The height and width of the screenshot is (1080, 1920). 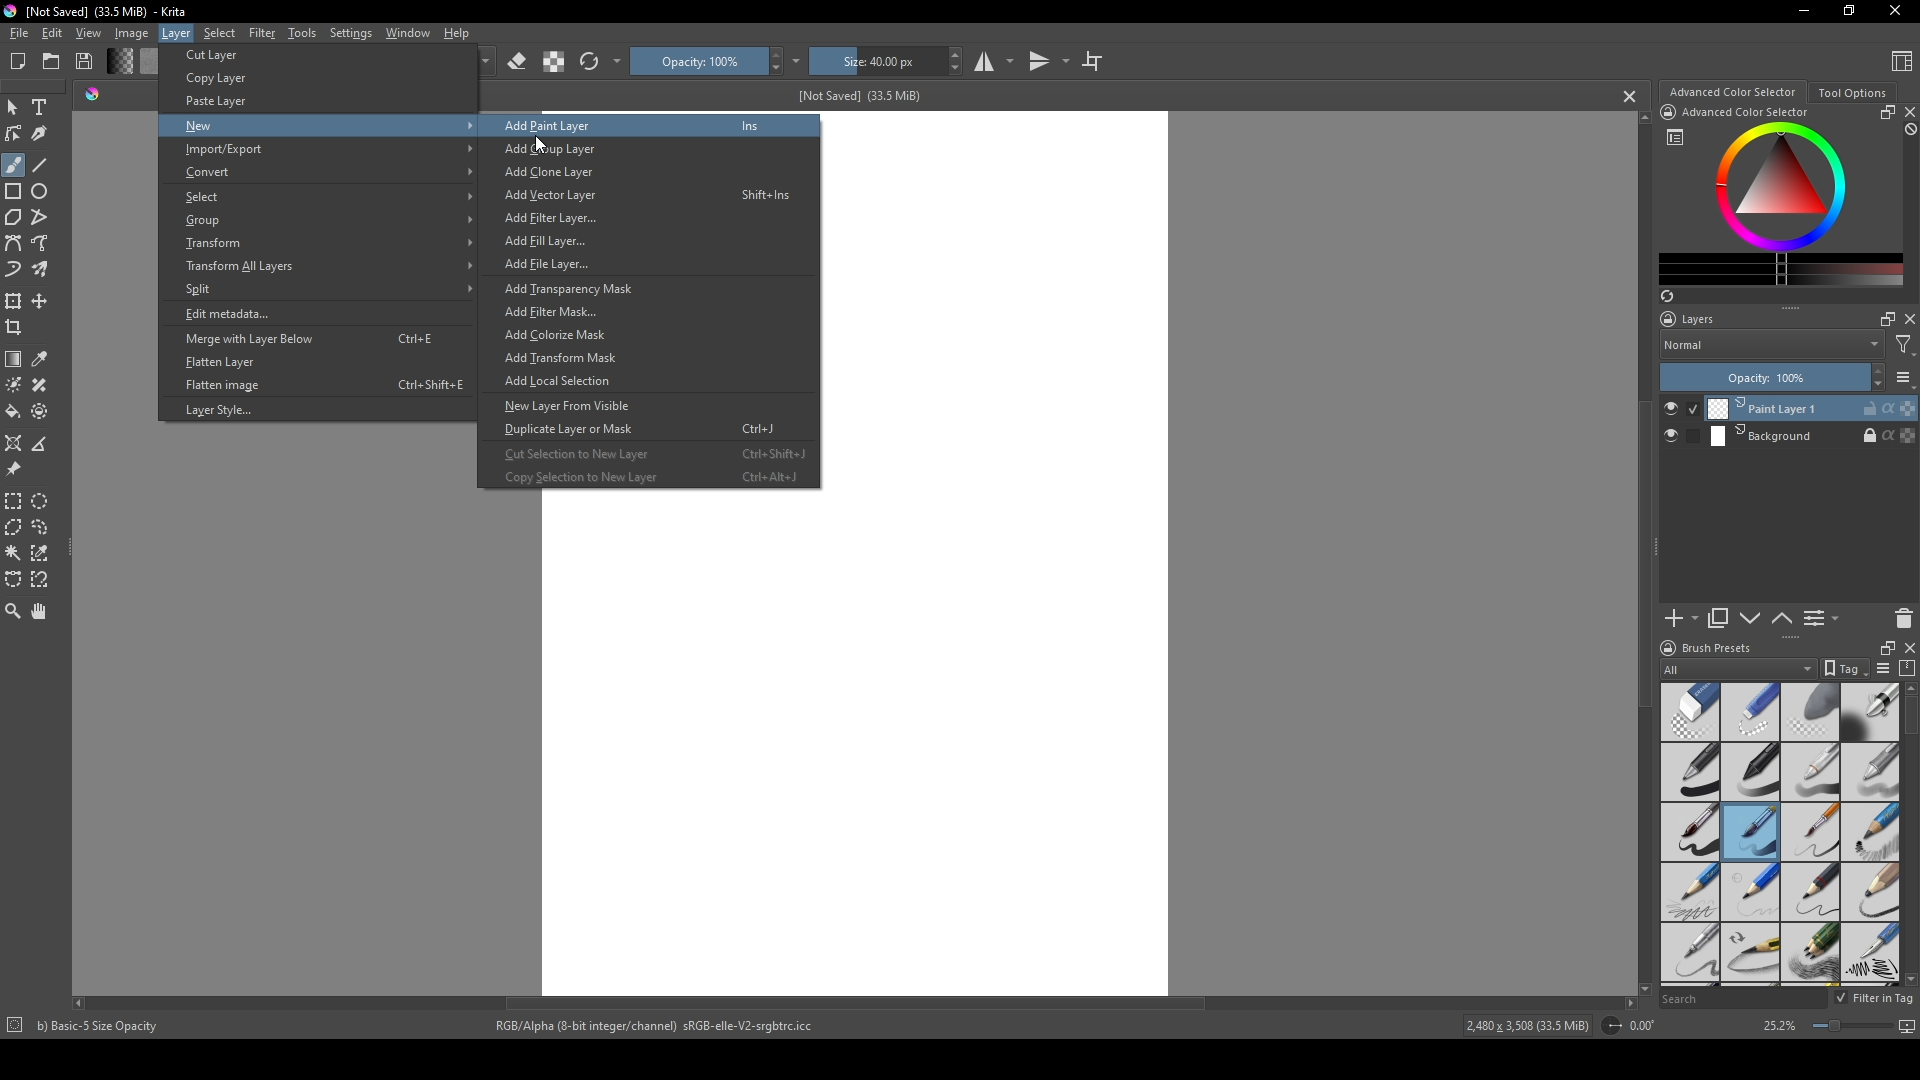 I want to click on pencil, so click(x=1688, y=892).